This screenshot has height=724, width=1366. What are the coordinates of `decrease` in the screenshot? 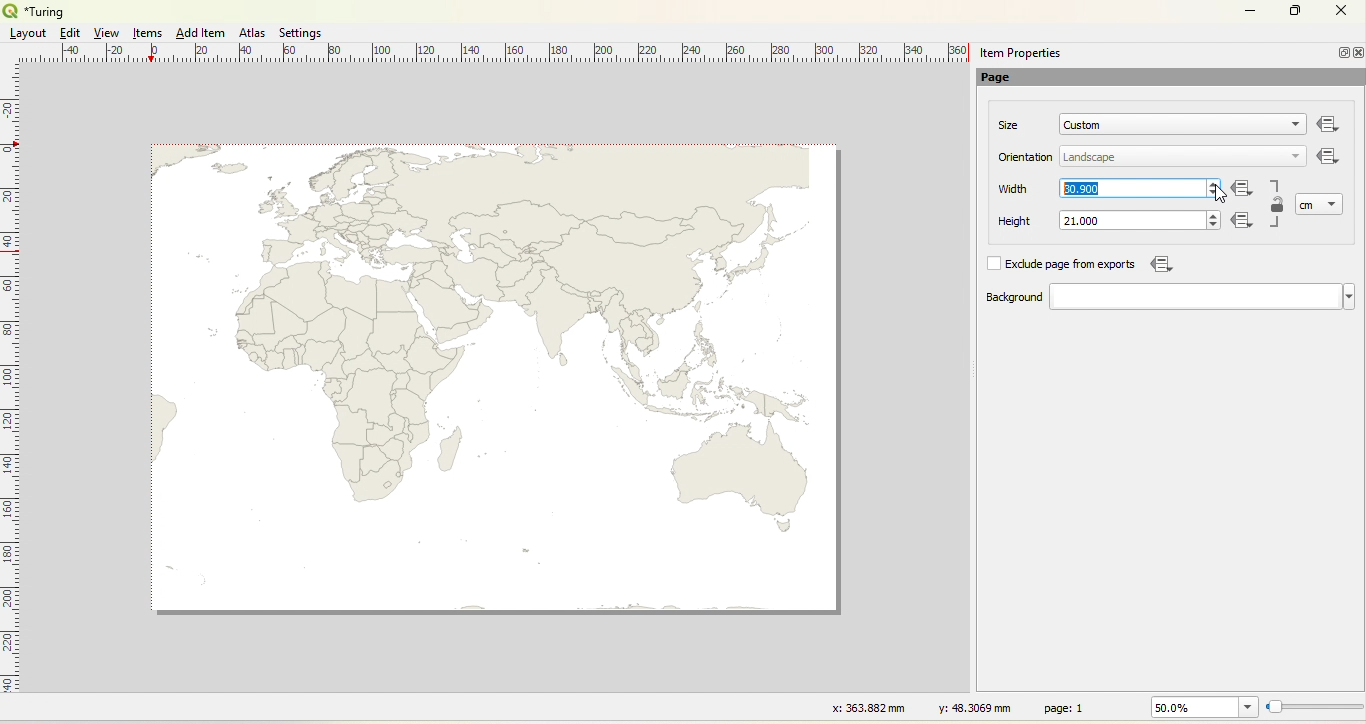 It's located at (1213, 194).